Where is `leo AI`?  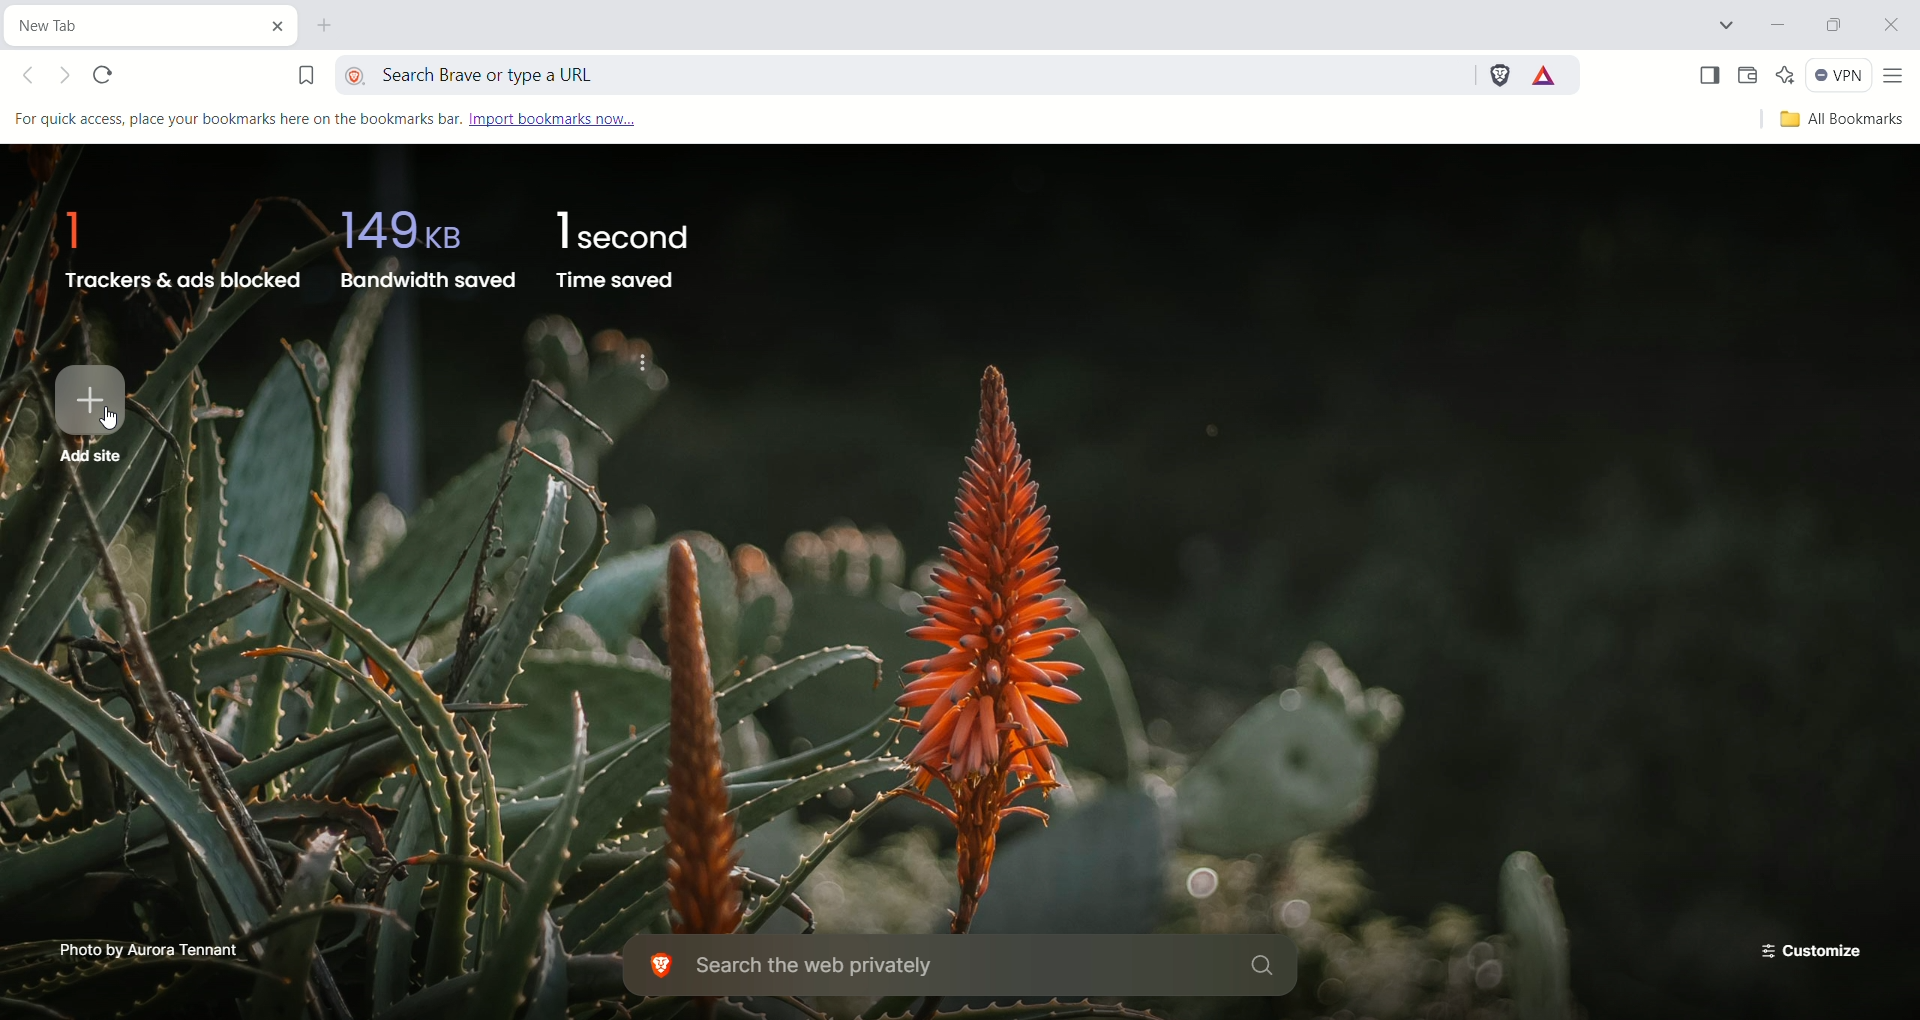 leo AI is located at coordinates (1786, 75).